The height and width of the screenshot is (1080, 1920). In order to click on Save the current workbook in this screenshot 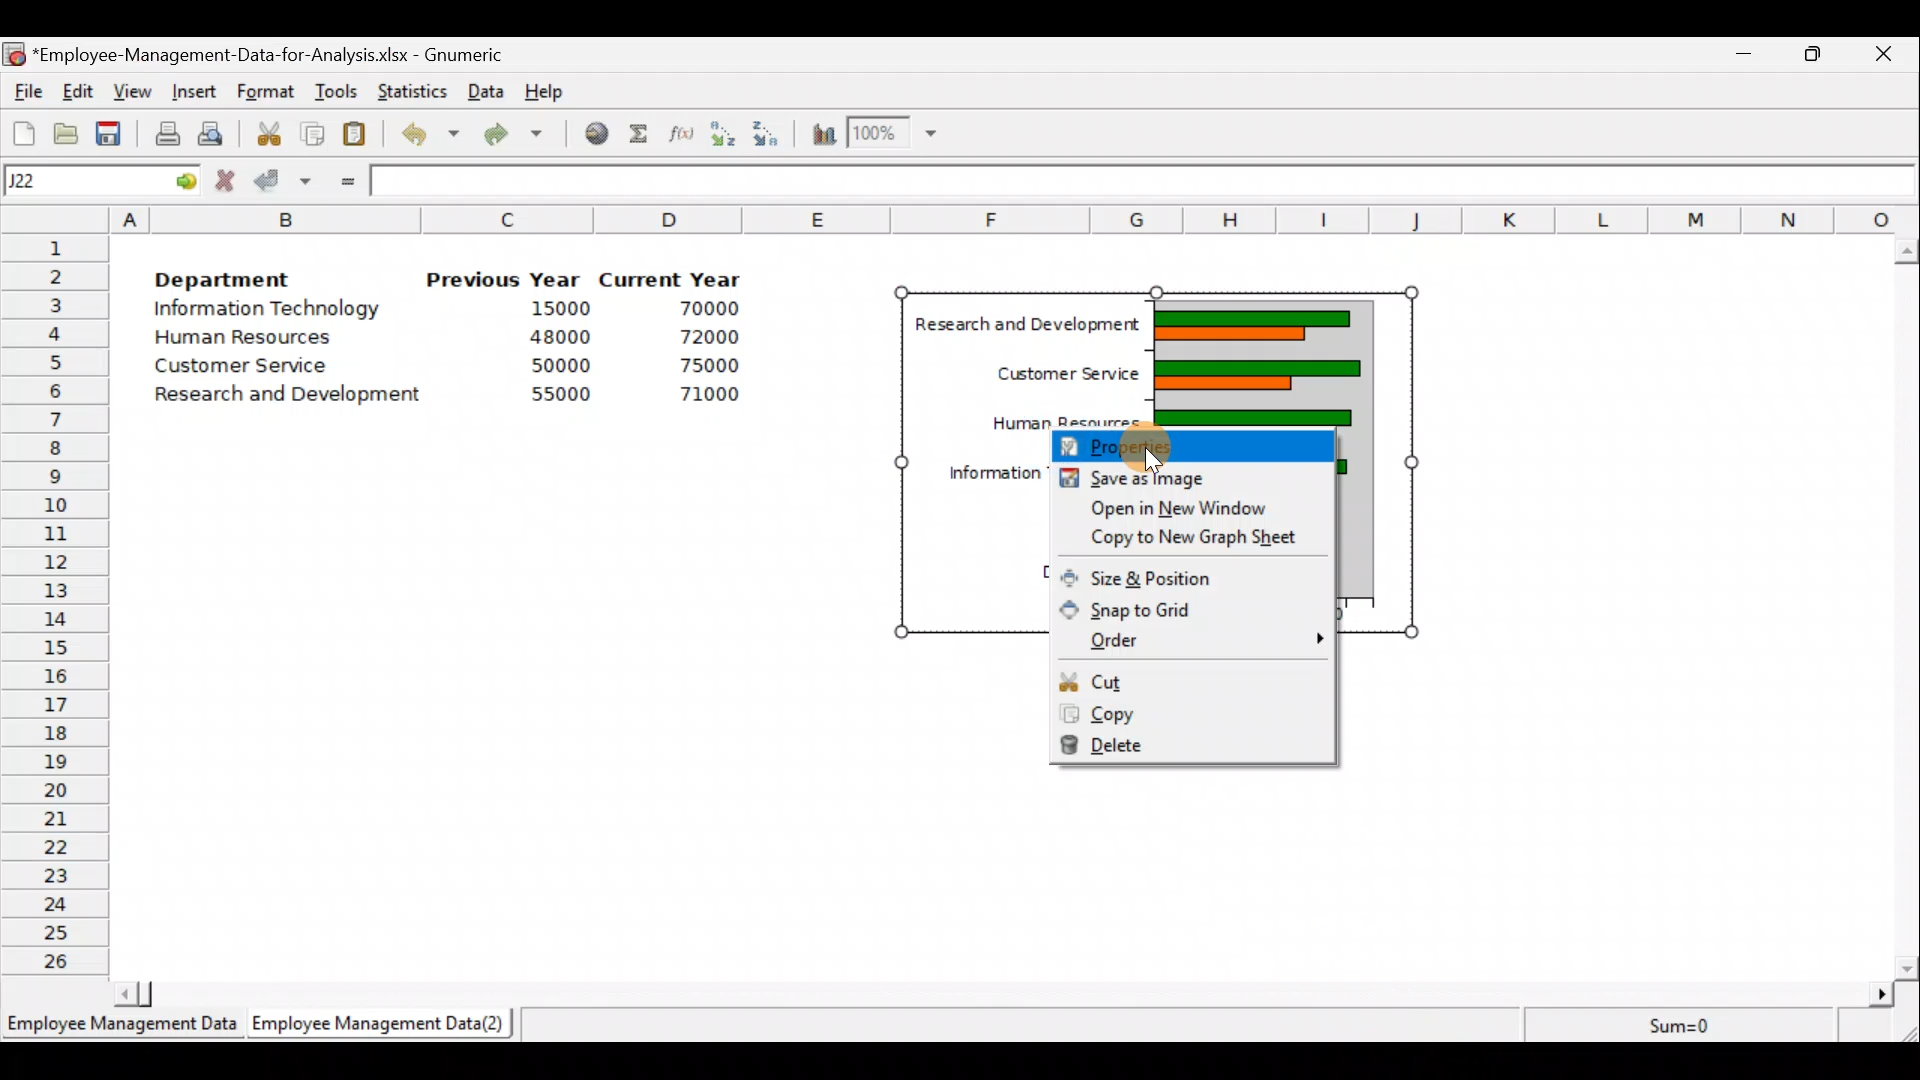, I will do `click(110, 131)`.